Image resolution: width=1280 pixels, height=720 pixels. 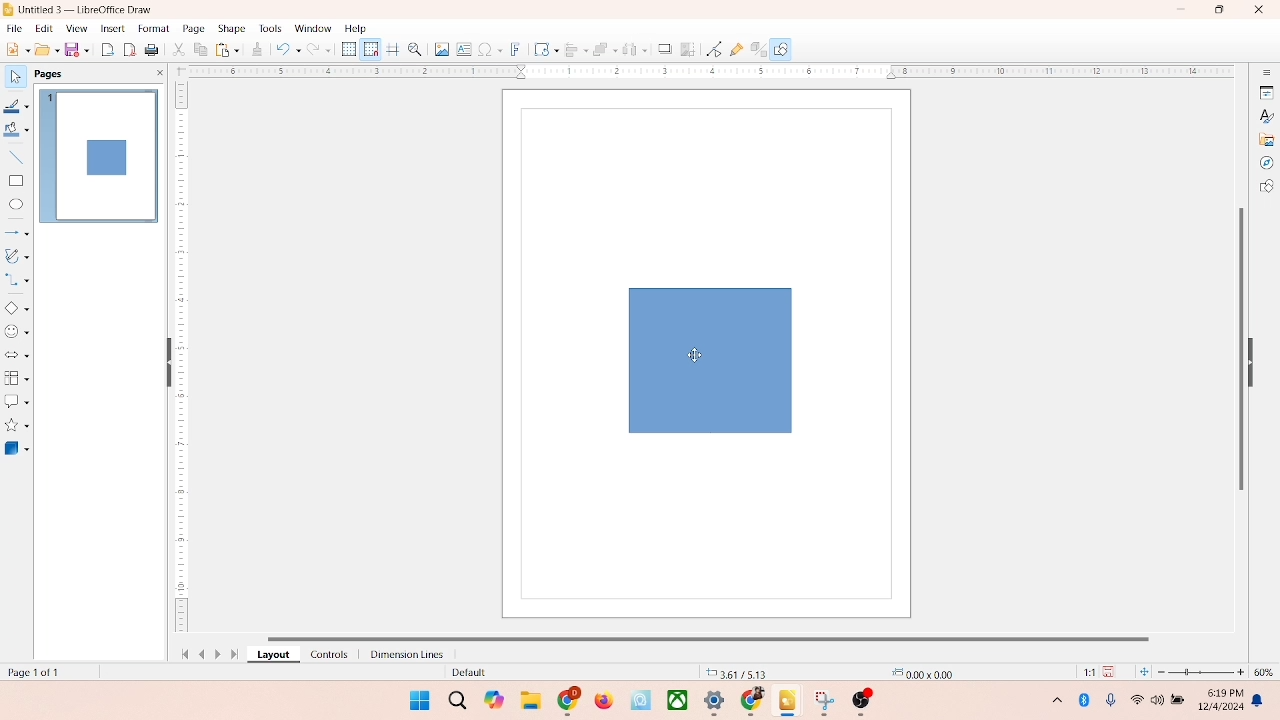 What do you see at coordinates (541, 49) in the screenshot?
I see `transformation` at bounding box center [541, 49].